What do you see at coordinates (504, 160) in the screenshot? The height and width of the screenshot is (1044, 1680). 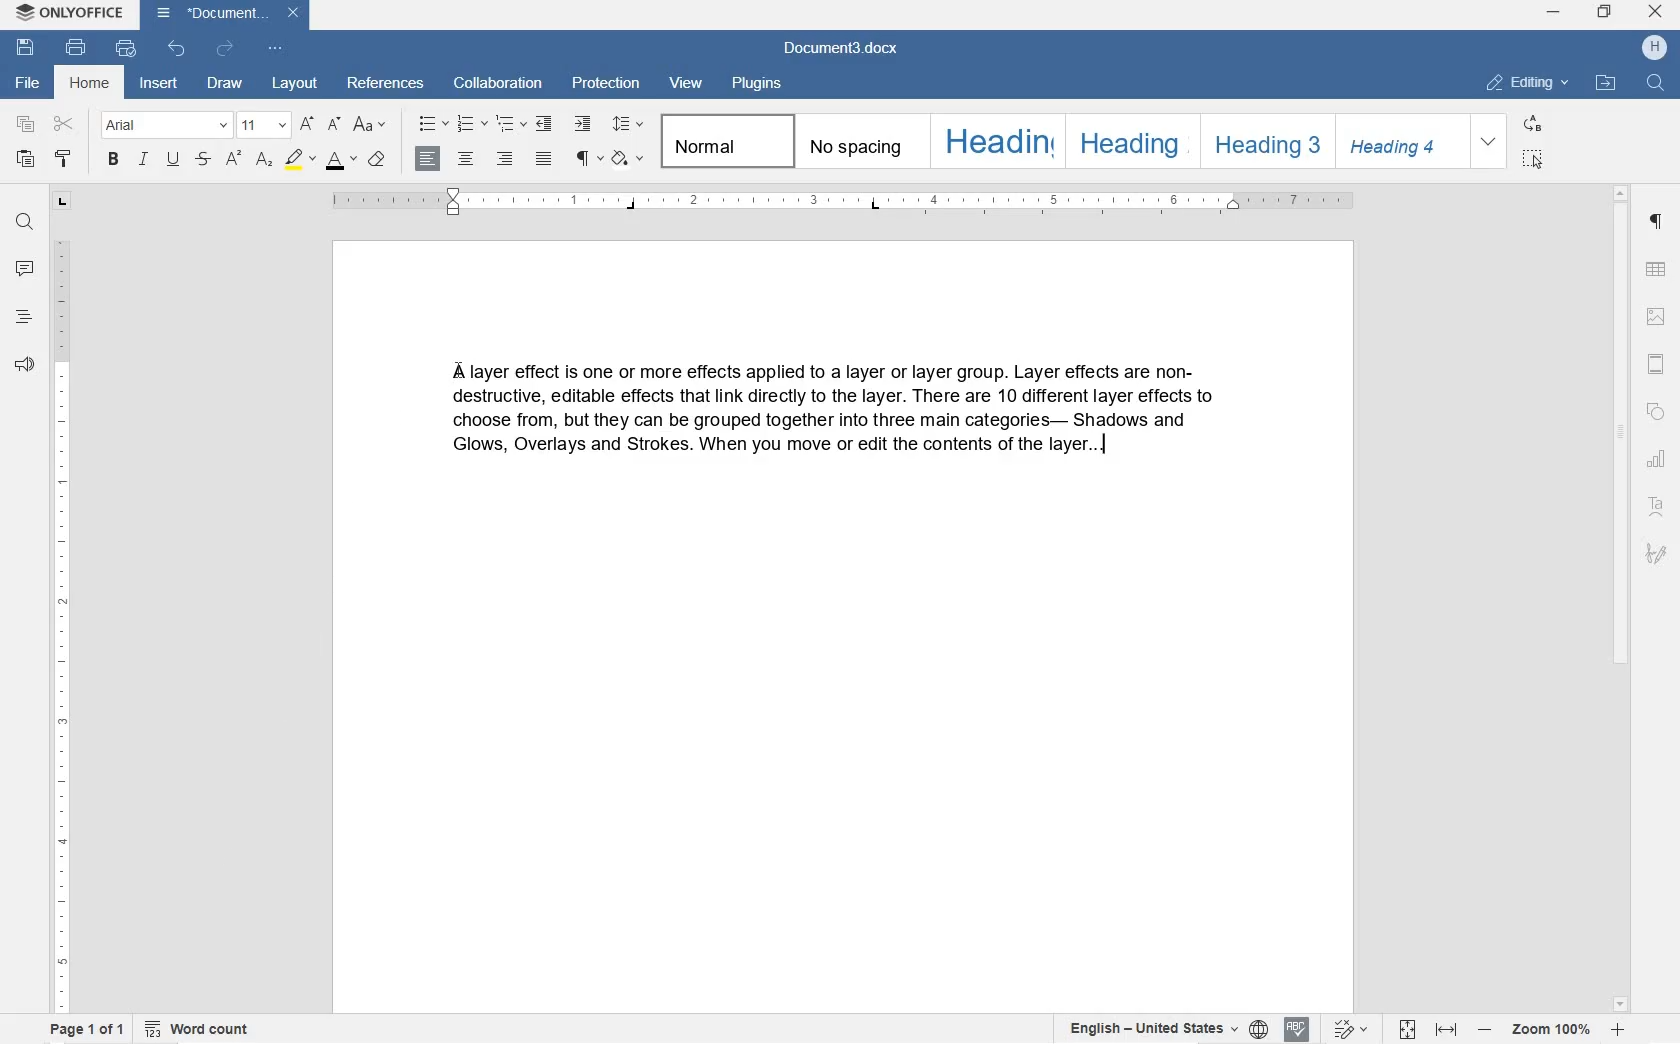 I see `RIGHT ALIGNMENT` at bounding box center [504, 160].